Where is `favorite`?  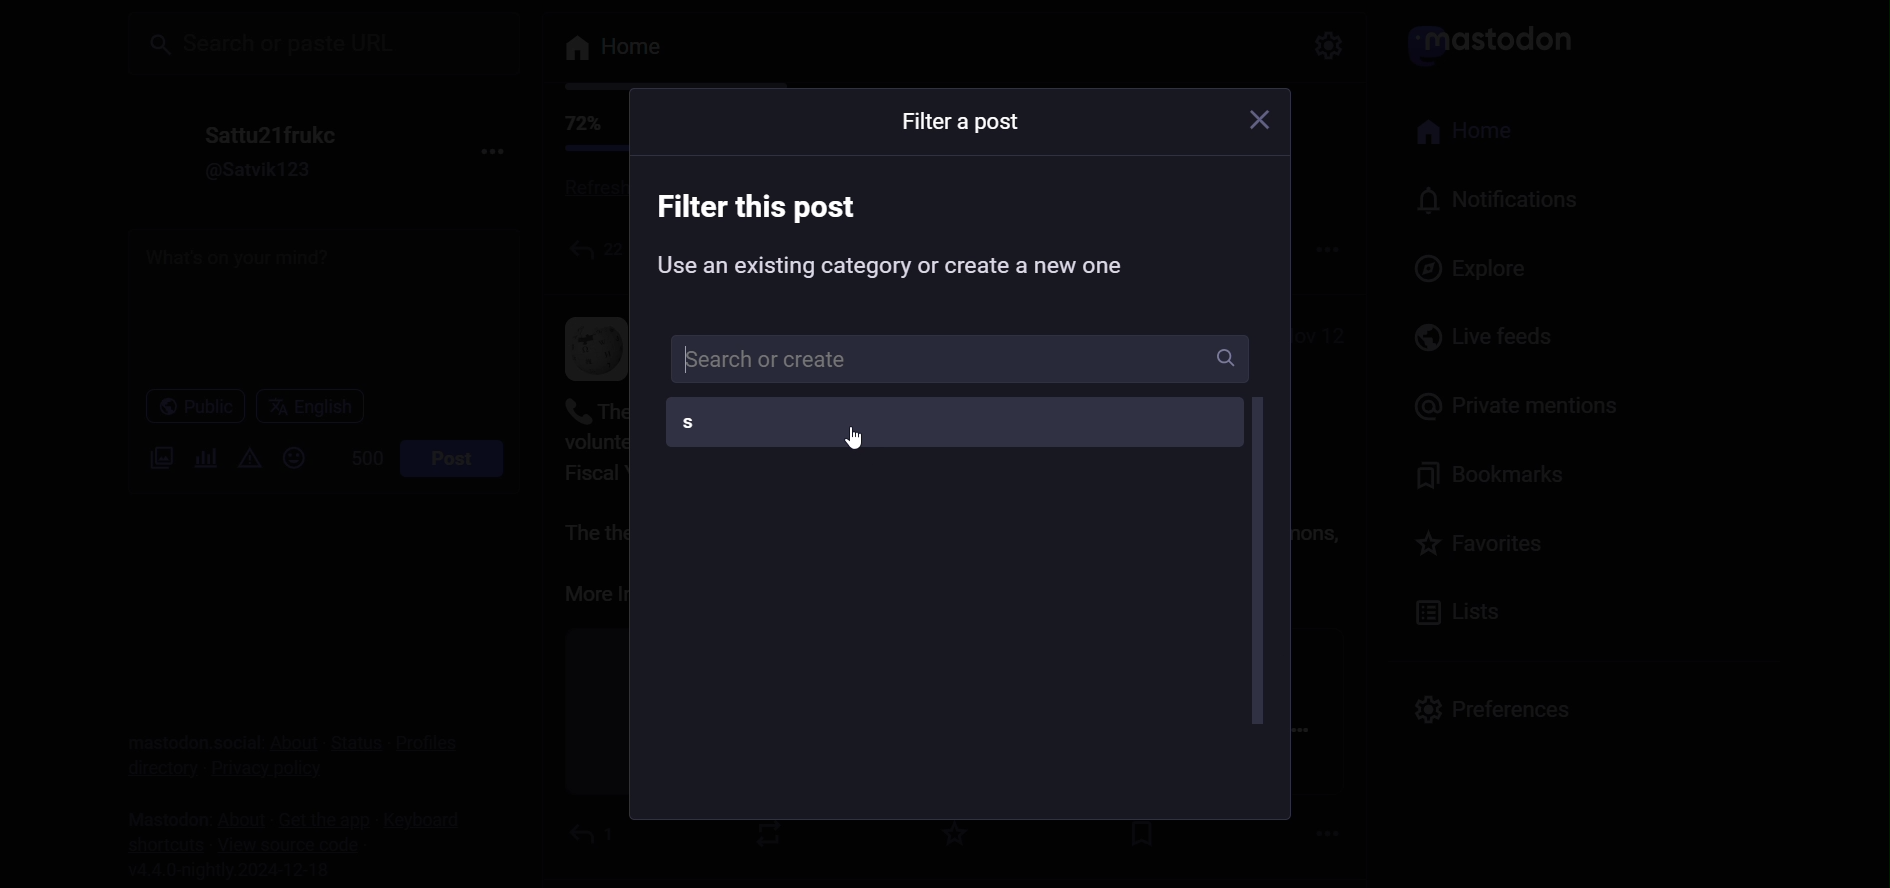 favorite is located at coordinates (1484, 551).